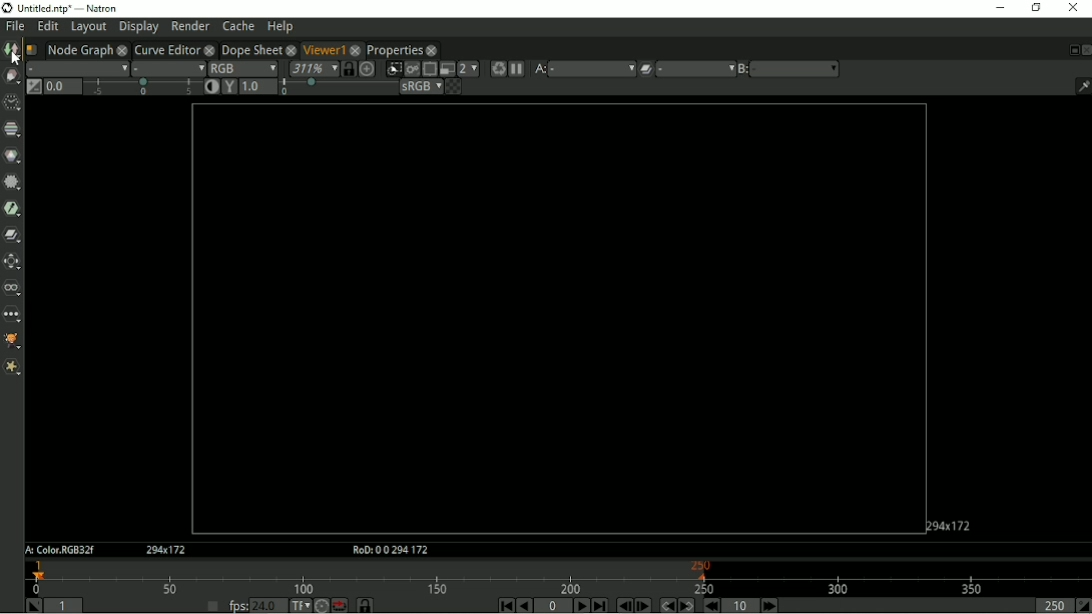 This screenshot has height=614, width=1092. Describe the element at coordinates (66, 605) in the screenshot. I see `Playback in point` at that location.